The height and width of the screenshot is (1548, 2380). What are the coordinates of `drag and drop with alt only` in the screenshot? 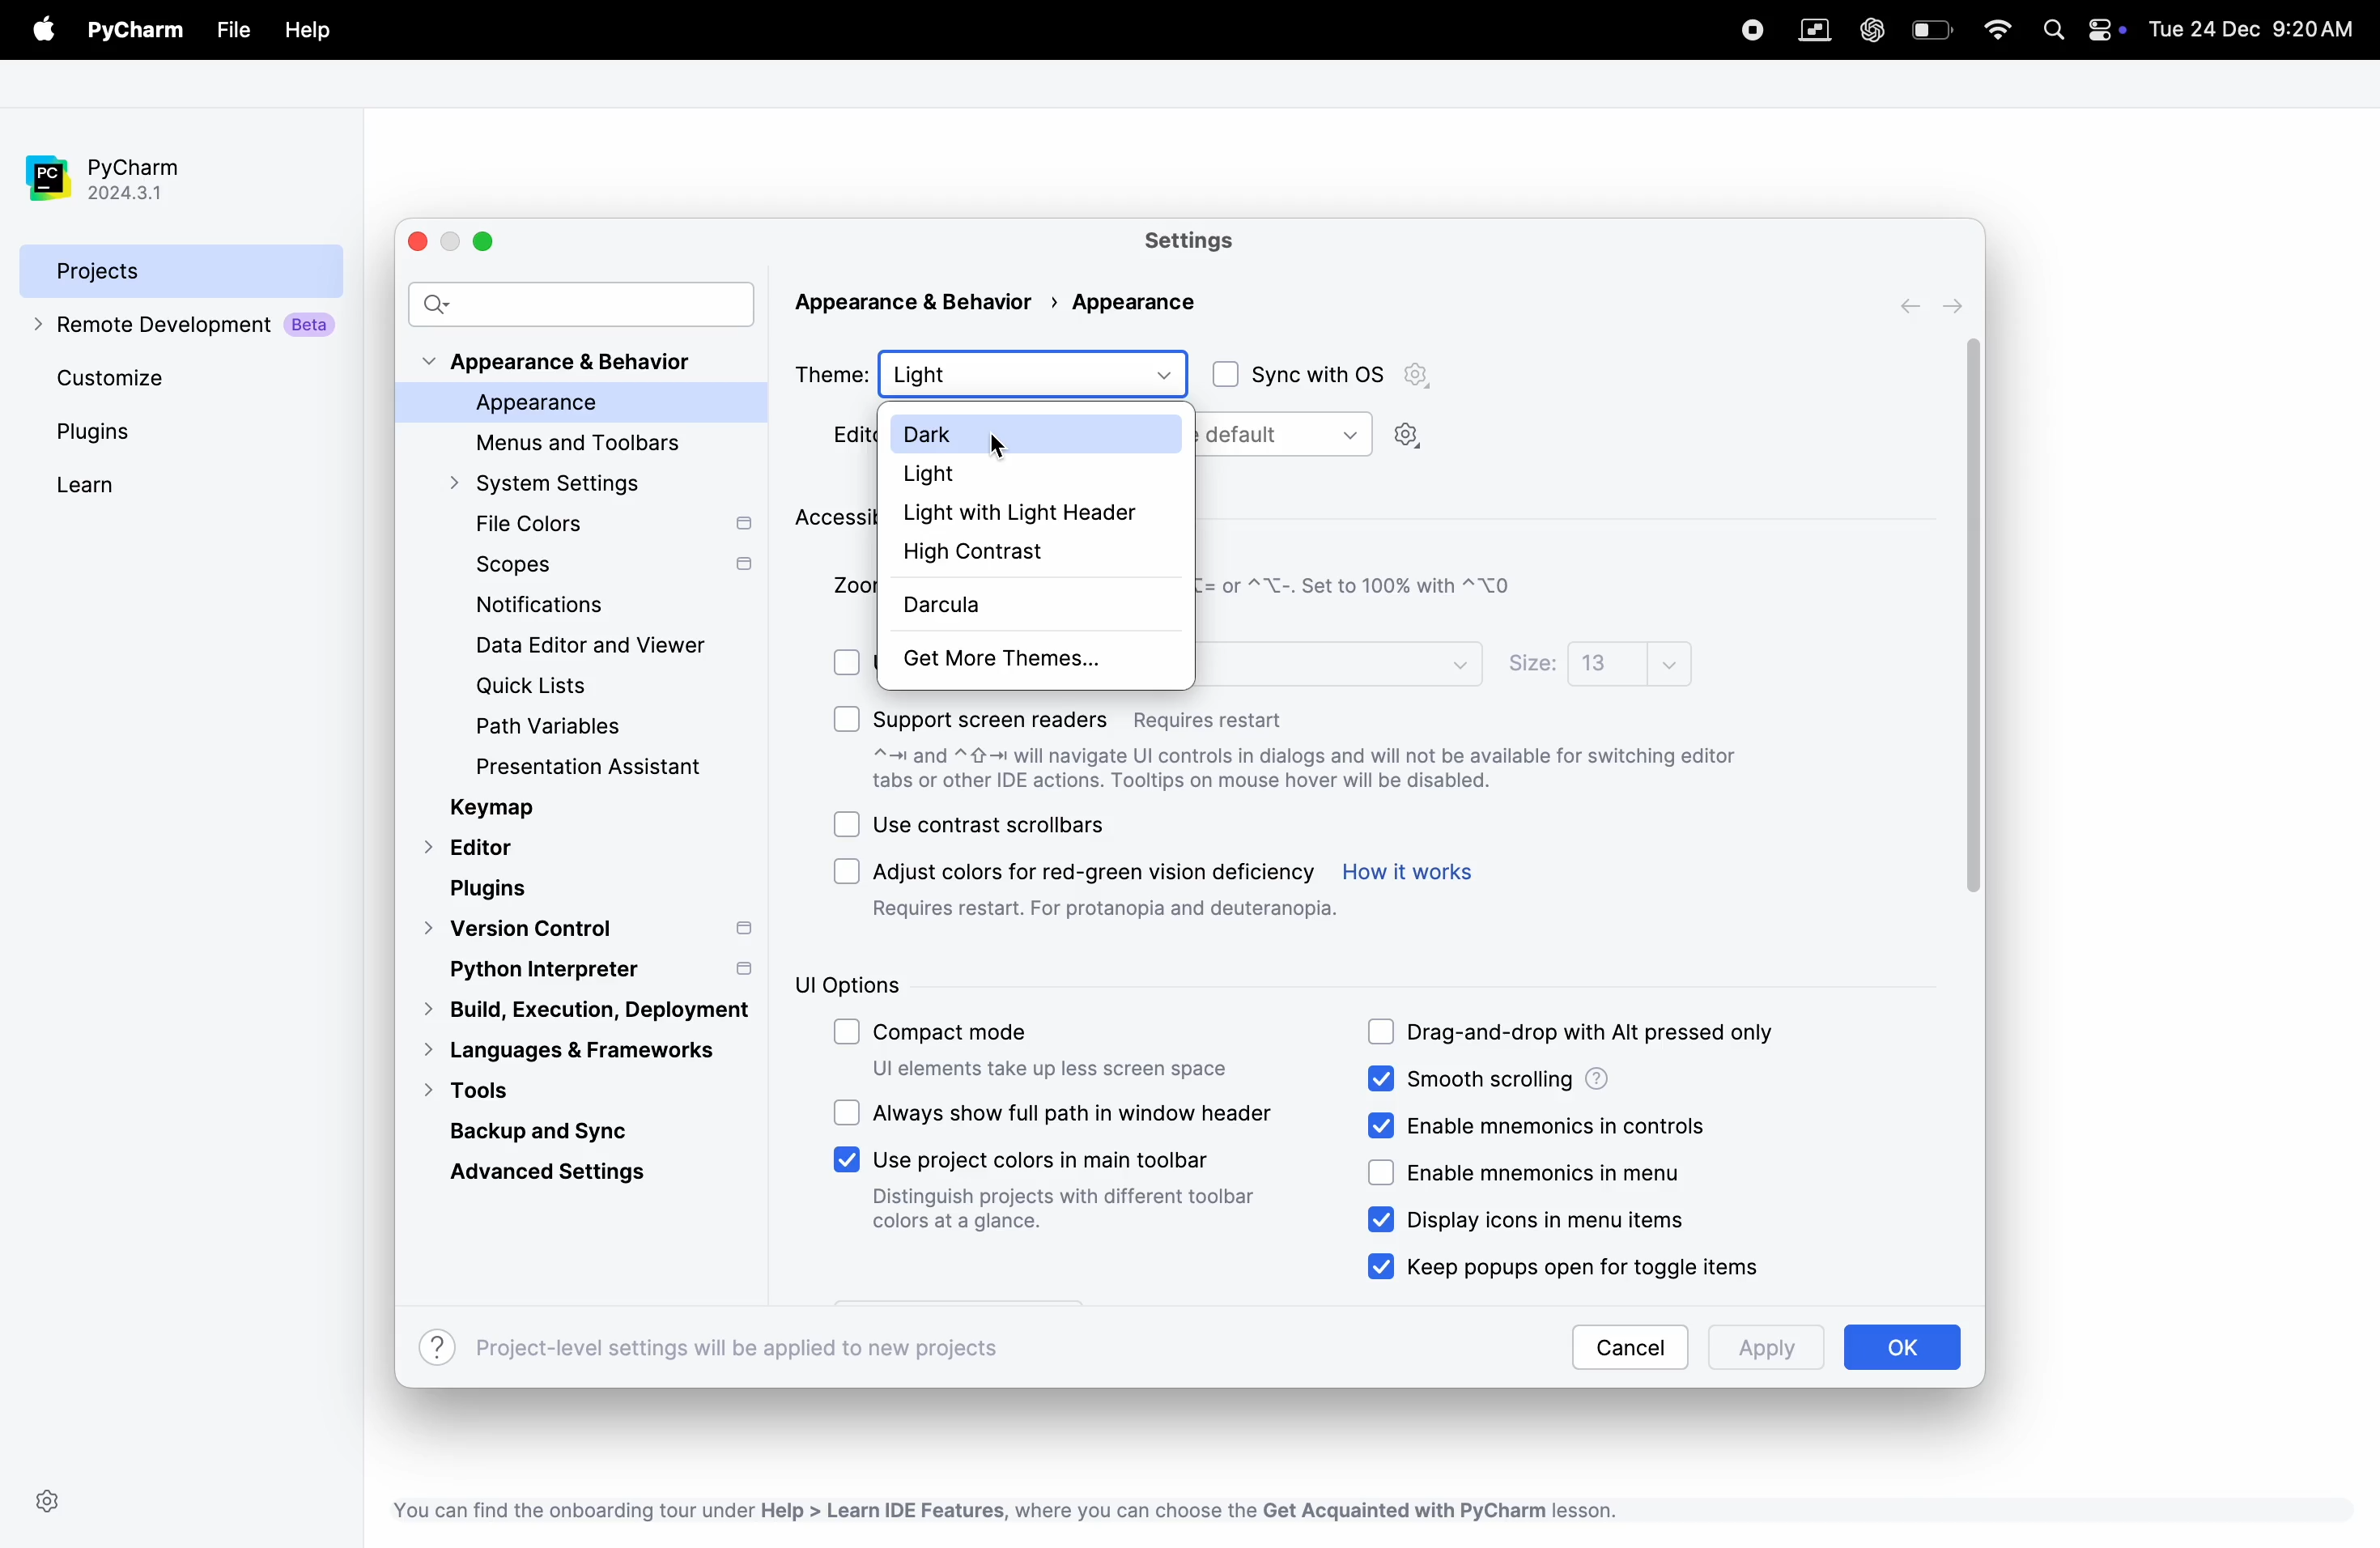 It's located at (1600, 1035).